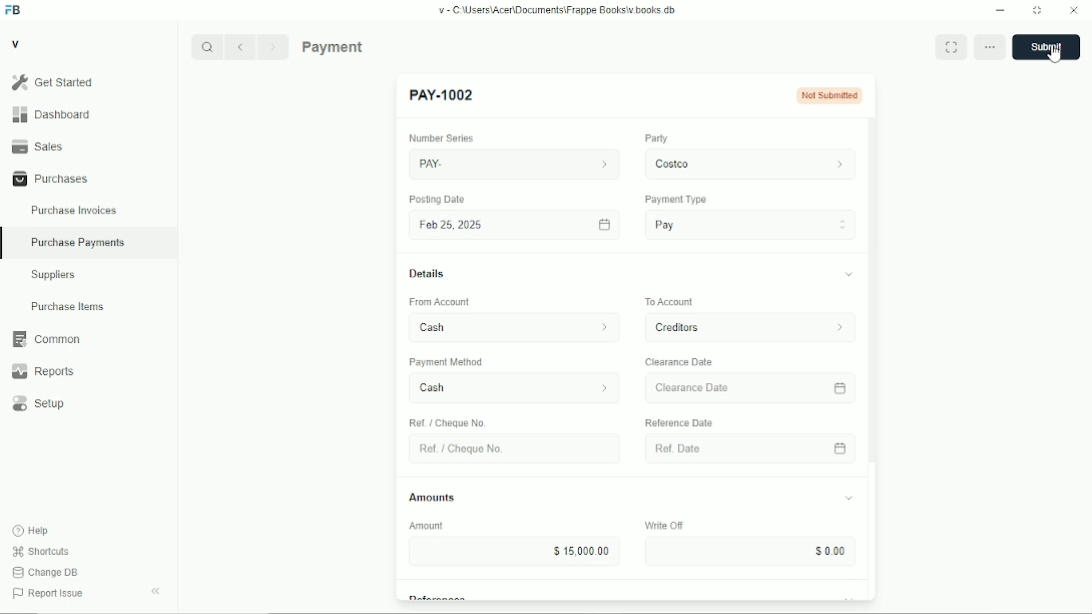  What do you see at coordinates (240, 47) in the screenshot?
I see `Previous` at bounding box center [240, 47].